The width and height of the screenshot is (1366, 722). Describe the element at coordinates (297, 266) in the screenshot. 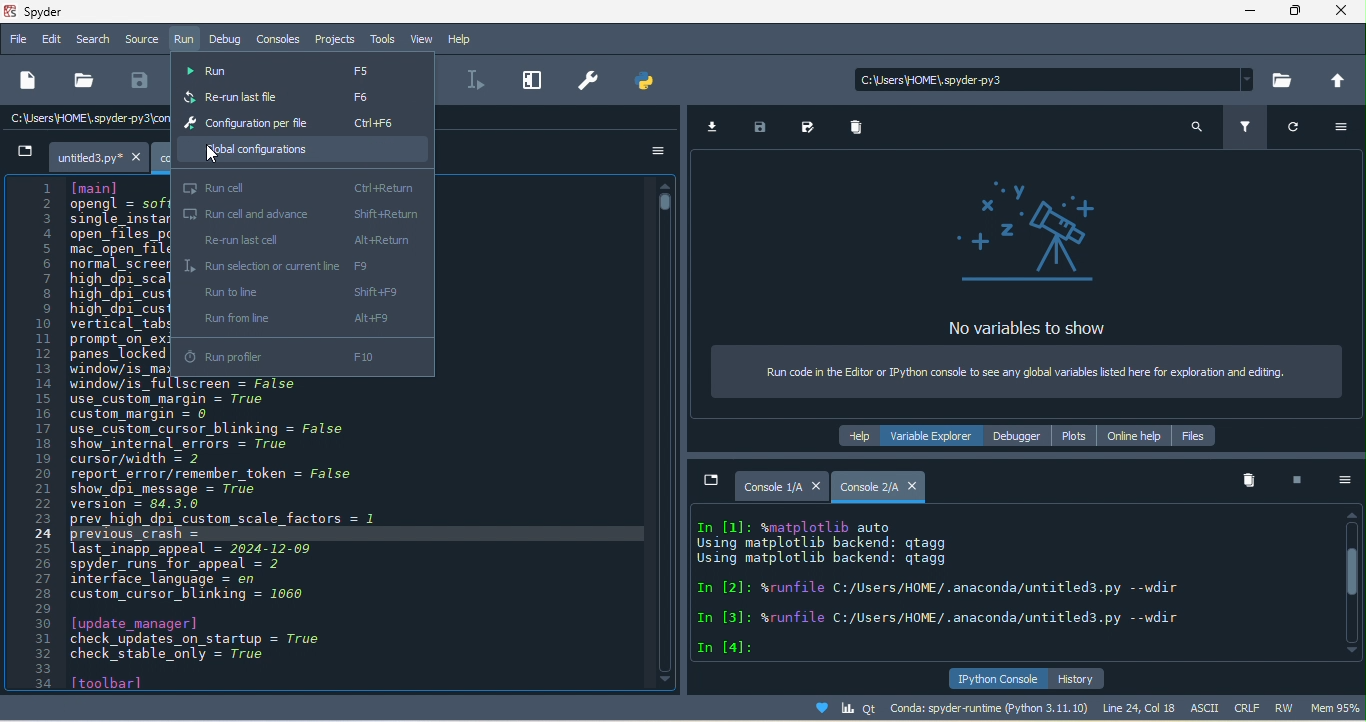

I see `run selection` at that location.